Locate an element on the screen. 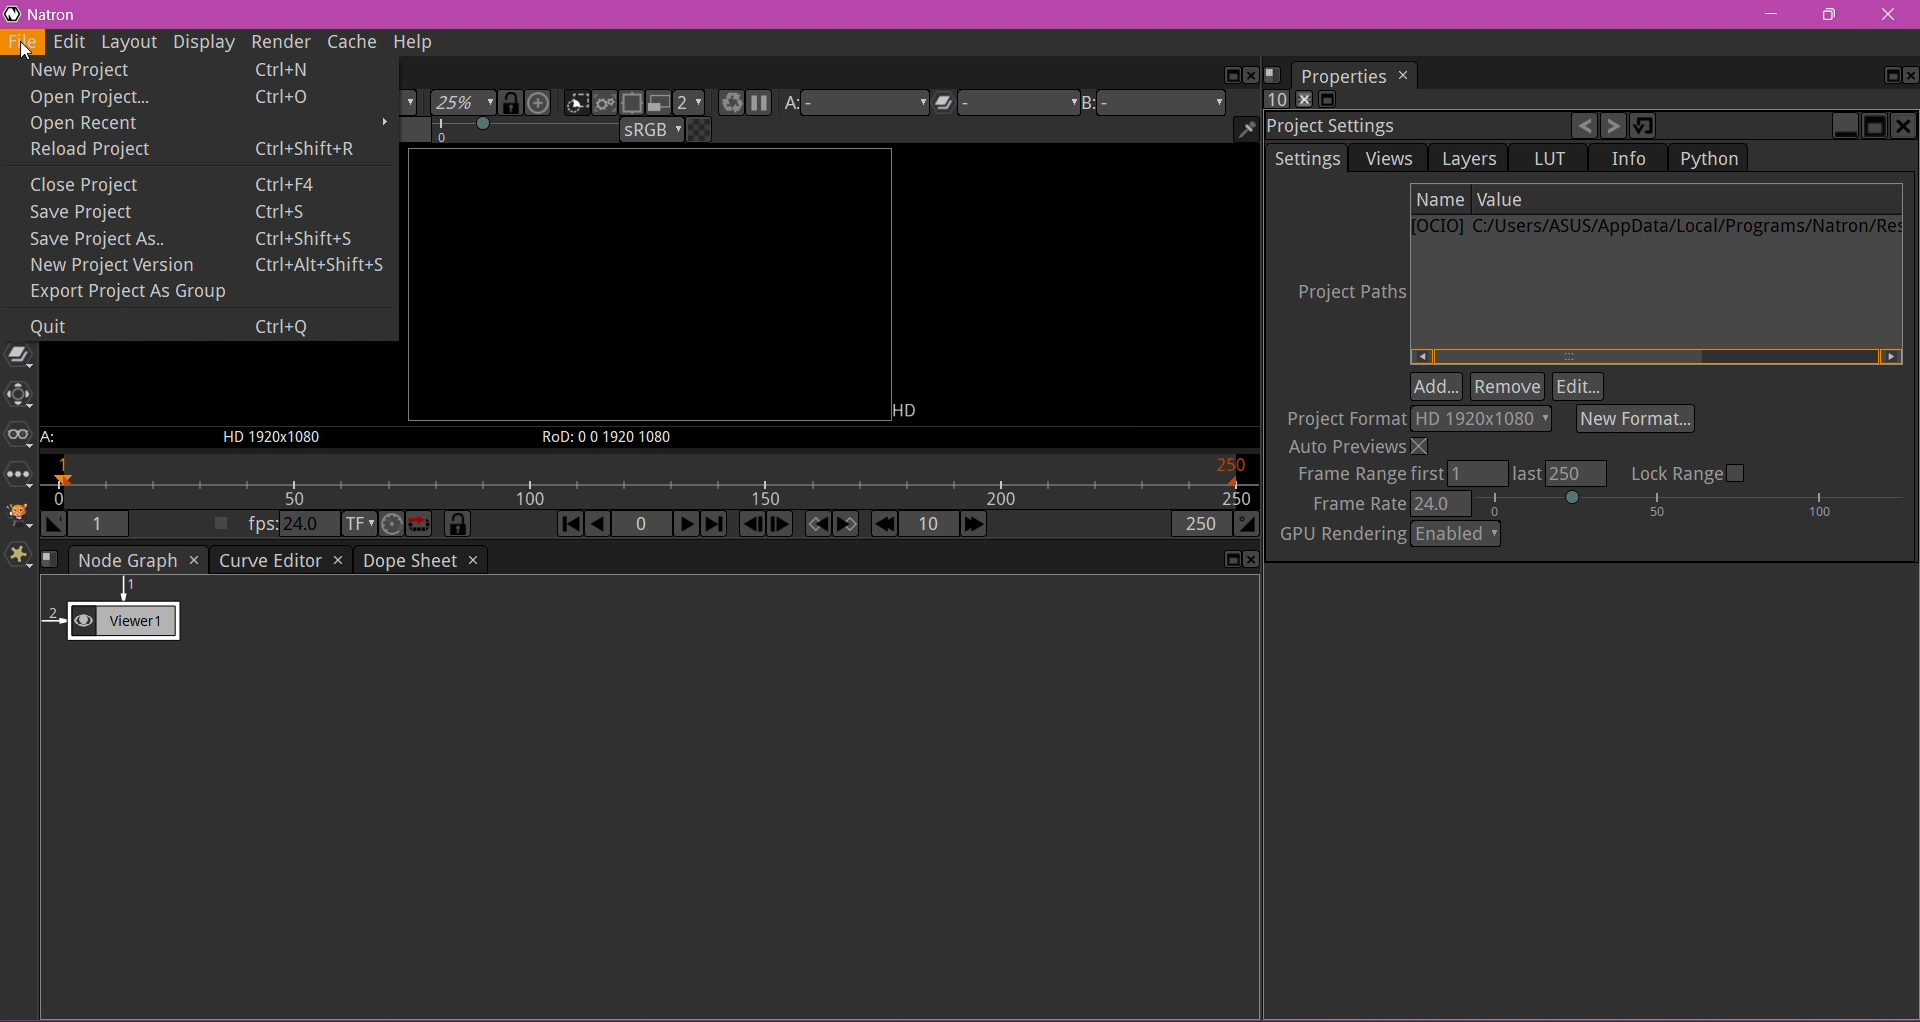 The image size is (1920, 1022). Viewer Input A is located at coordinates (857, 102).